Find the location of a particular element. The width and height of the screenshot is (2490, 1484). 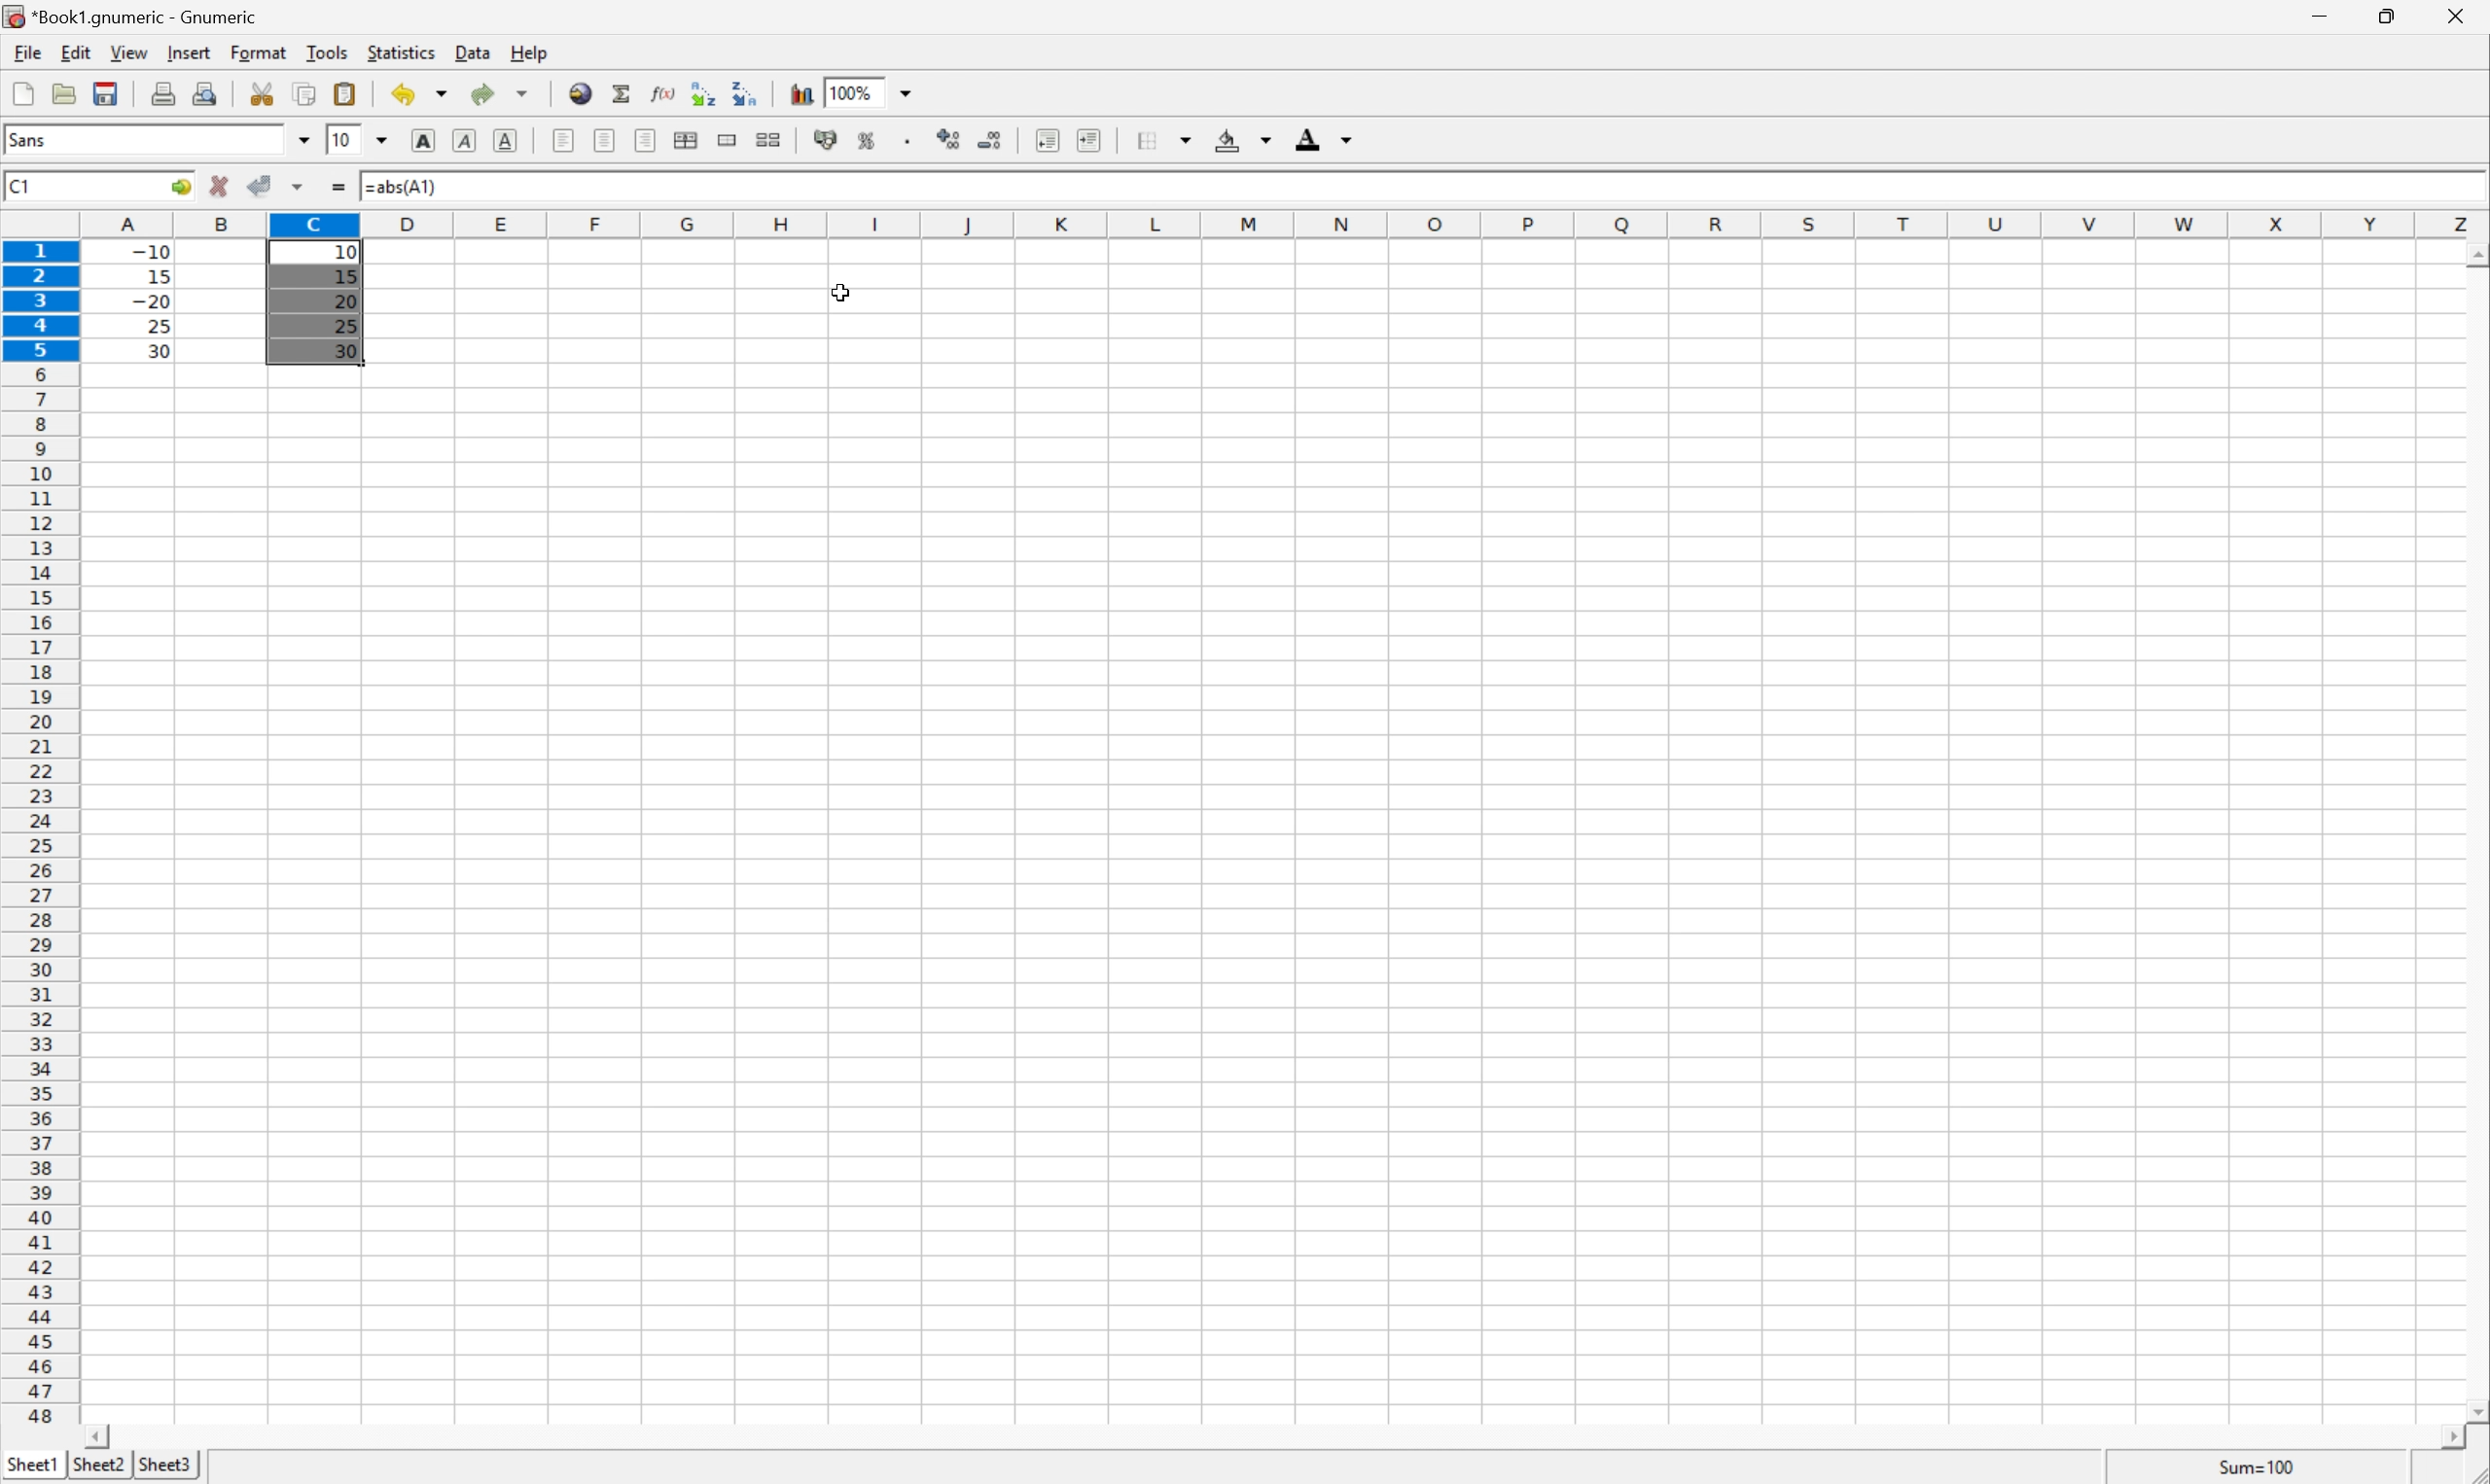

Borders is located at coordinates (1142, 139).